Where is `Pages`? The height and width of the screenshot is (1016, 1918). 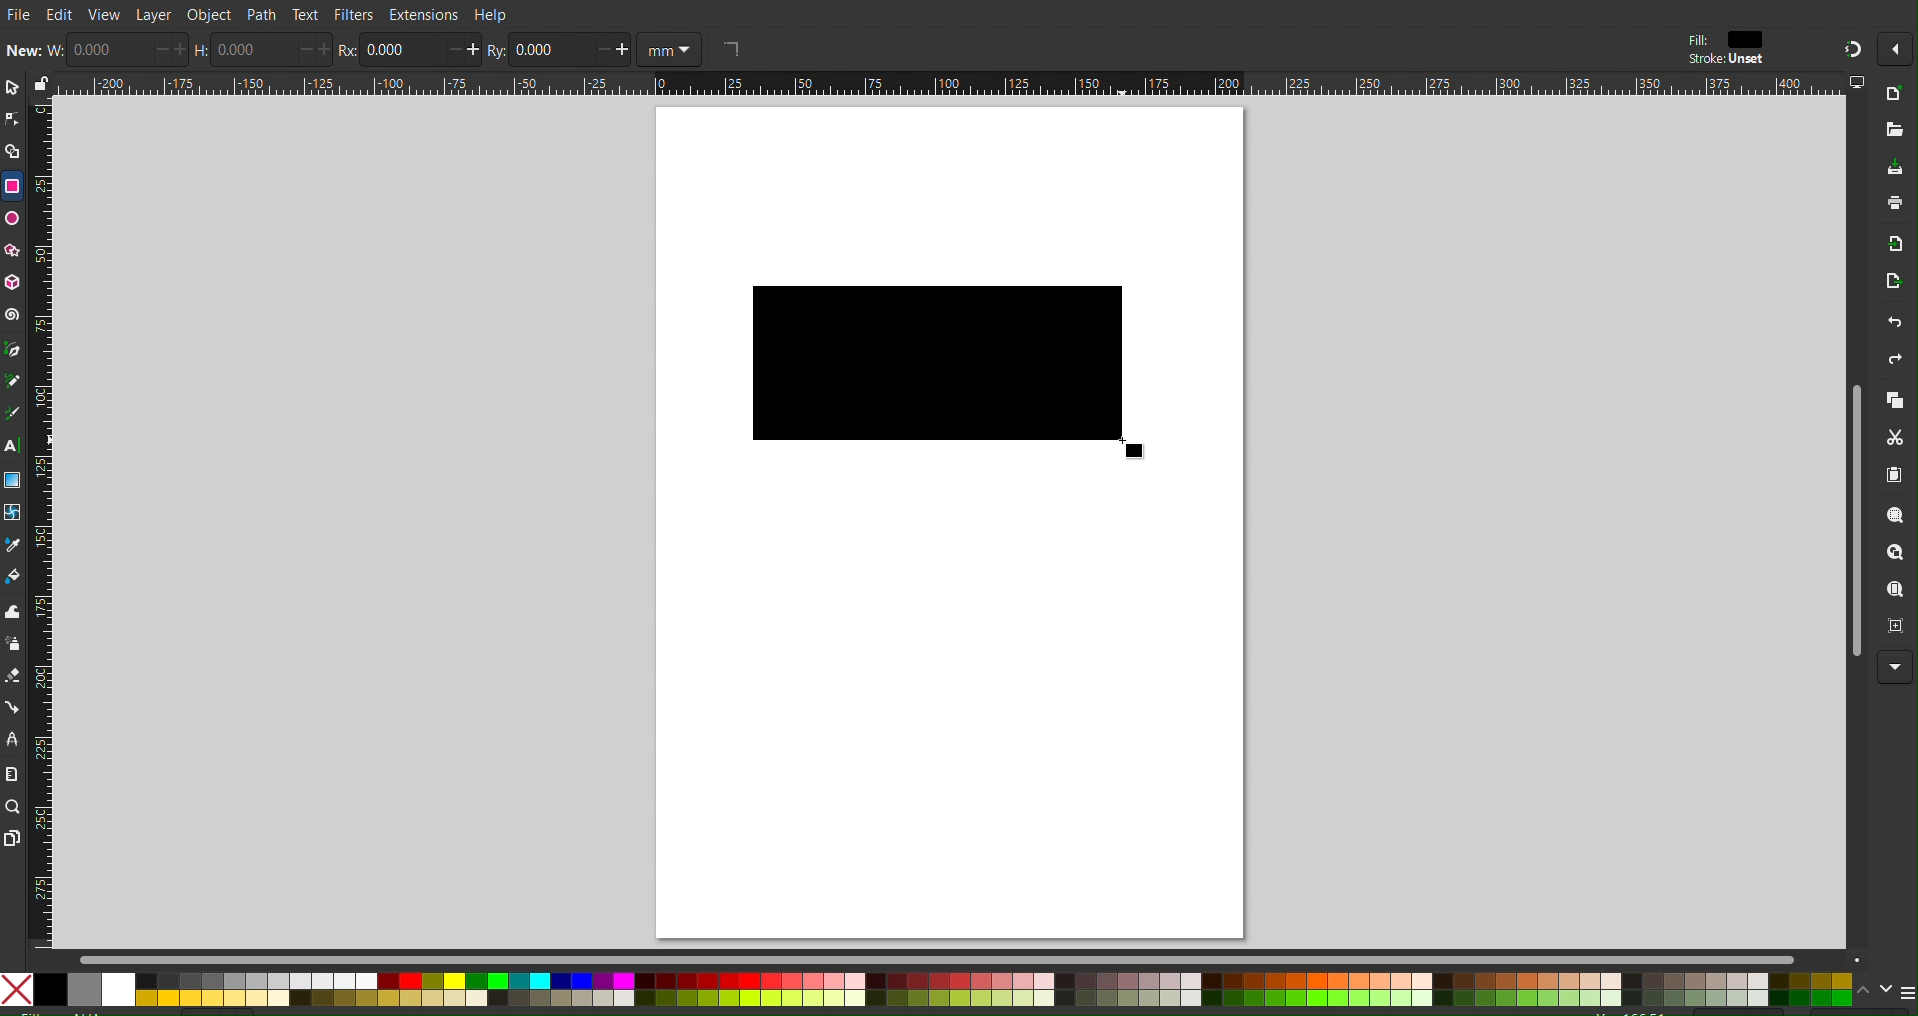 Pages is located at coordinates (12, 837).